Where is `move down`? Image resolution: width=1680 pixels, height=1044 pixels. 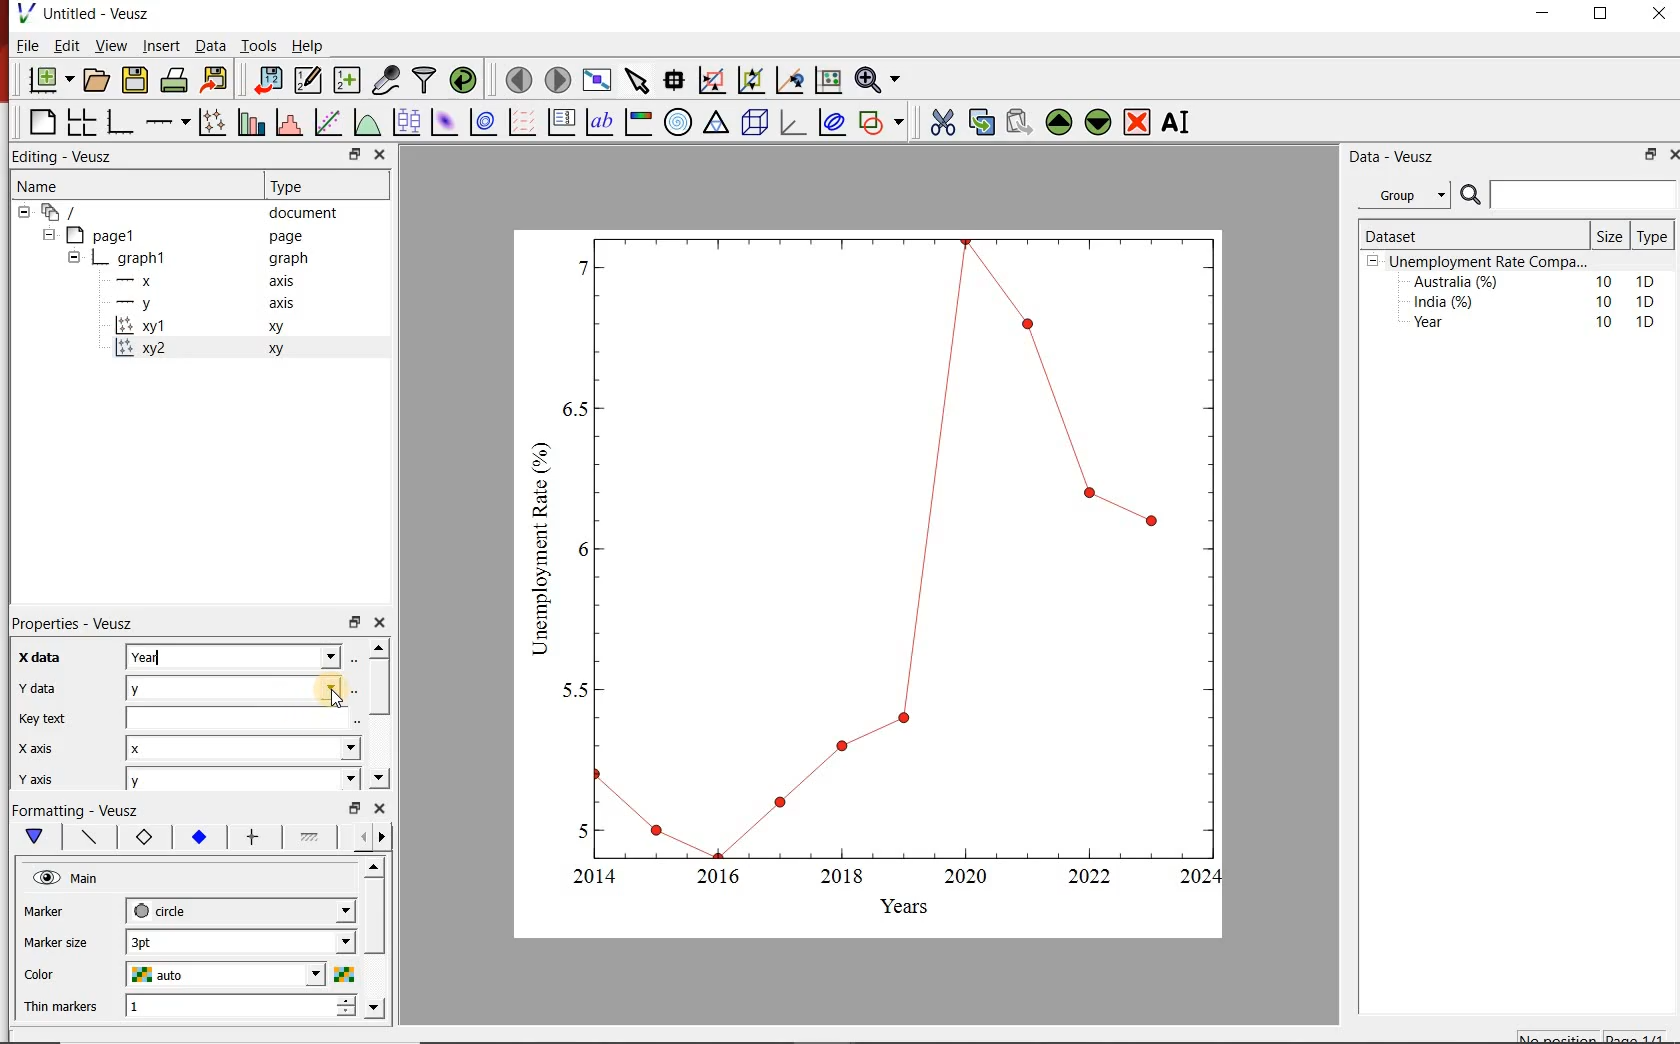
move down is located at coordinates (374, 1008).